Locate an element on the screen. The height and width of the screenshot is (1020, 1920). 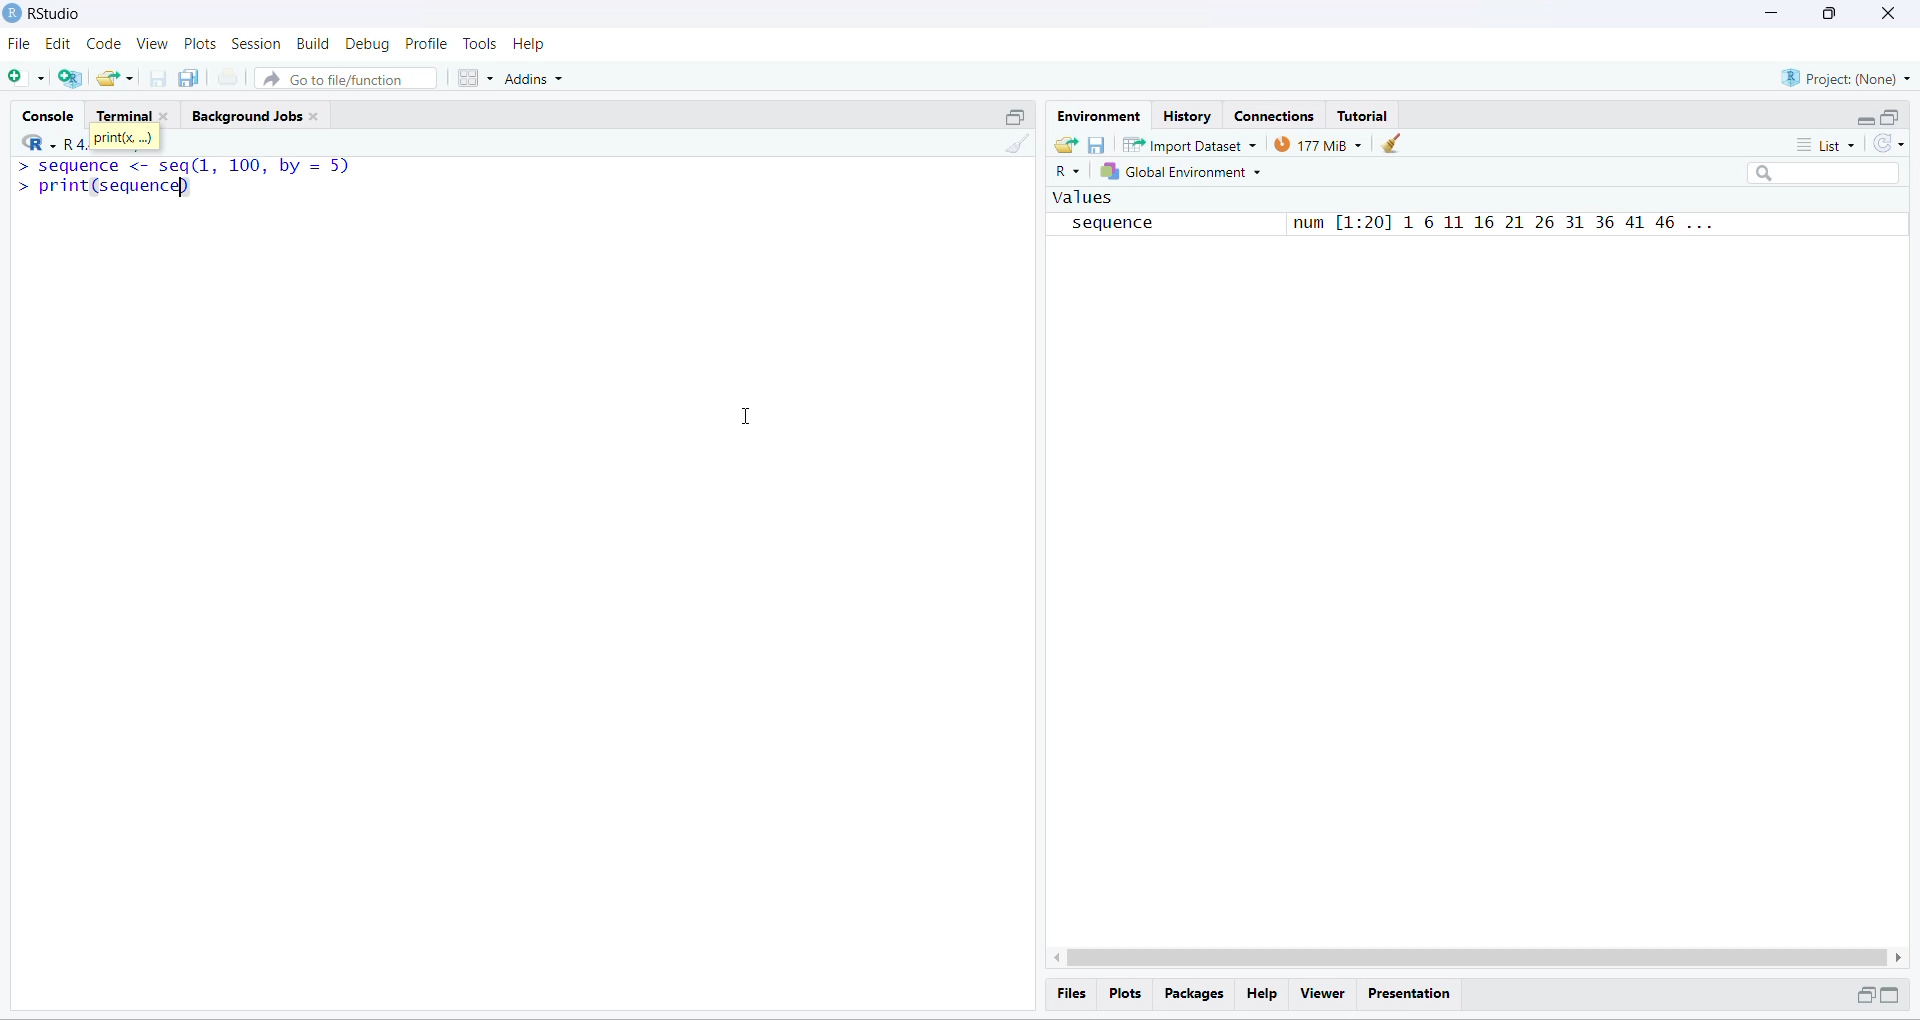
session is located at coordinates (257, 44).